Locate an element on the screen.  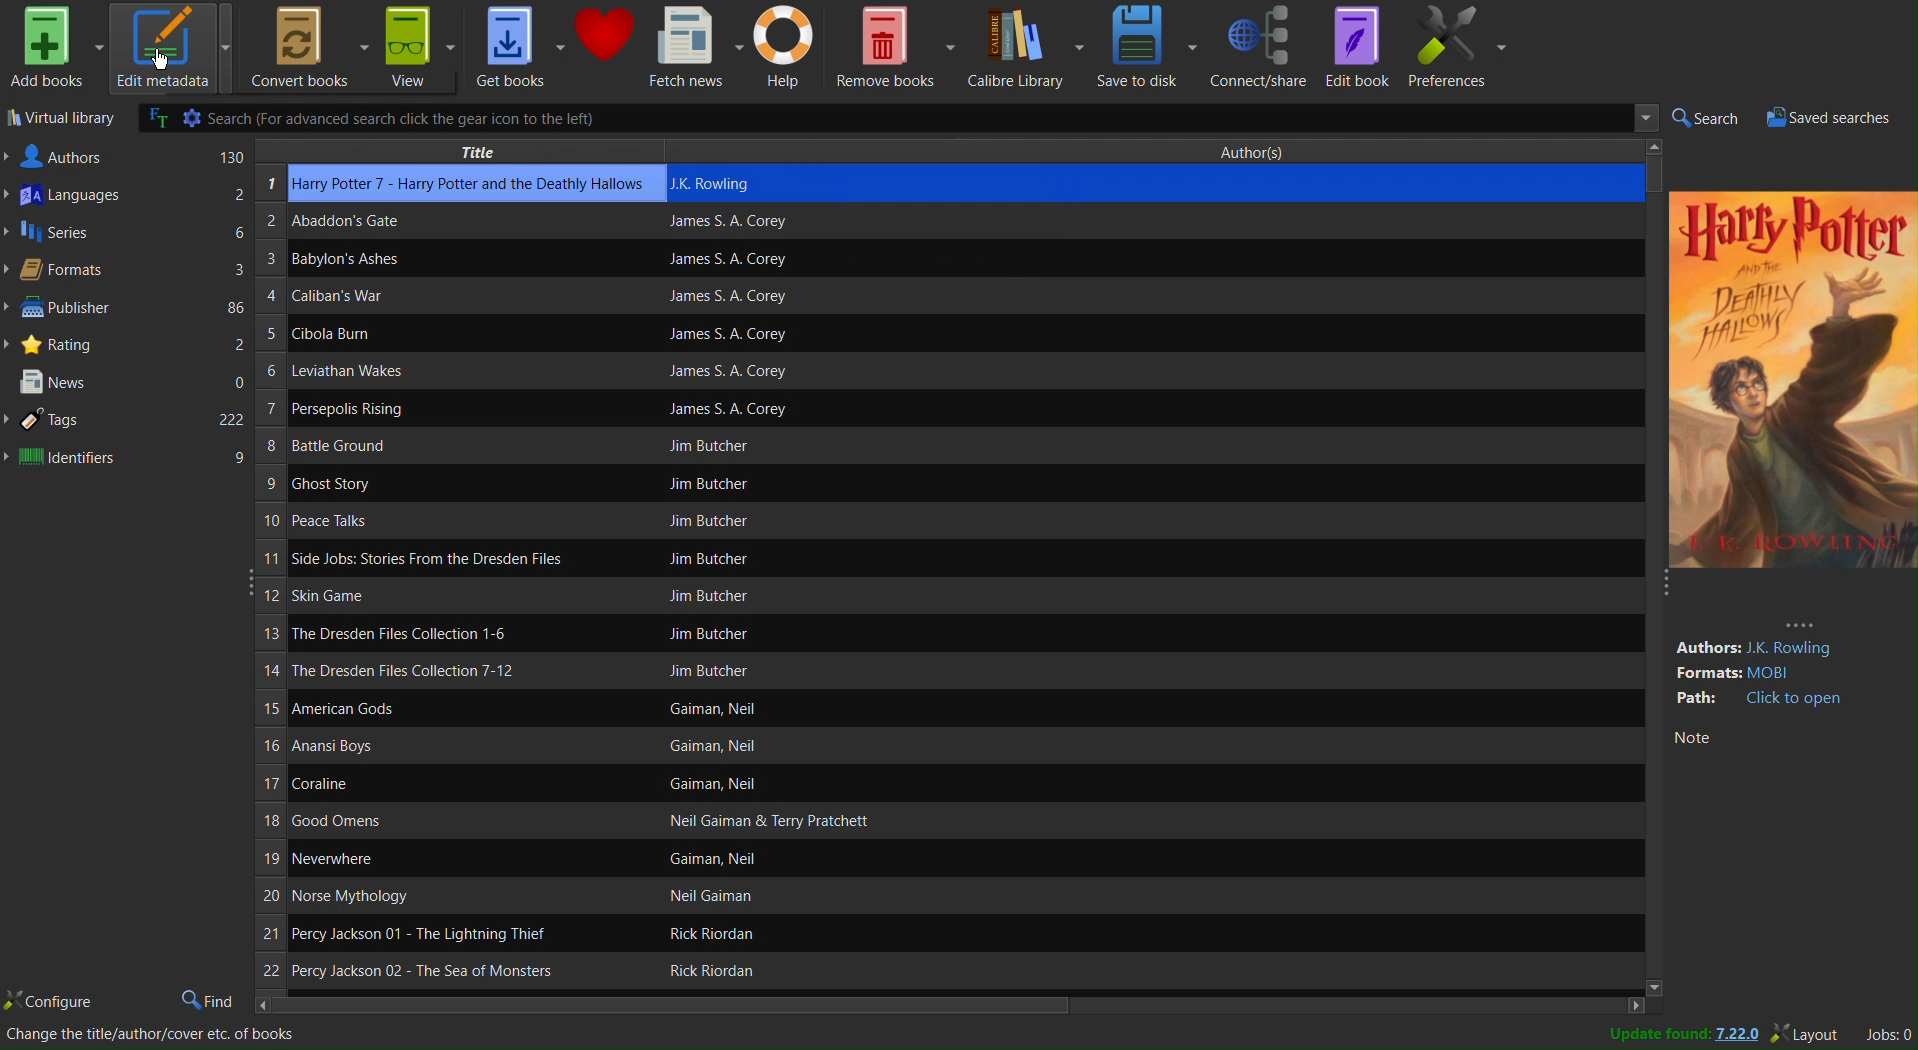
Book name is located at coordinates (421, 933).